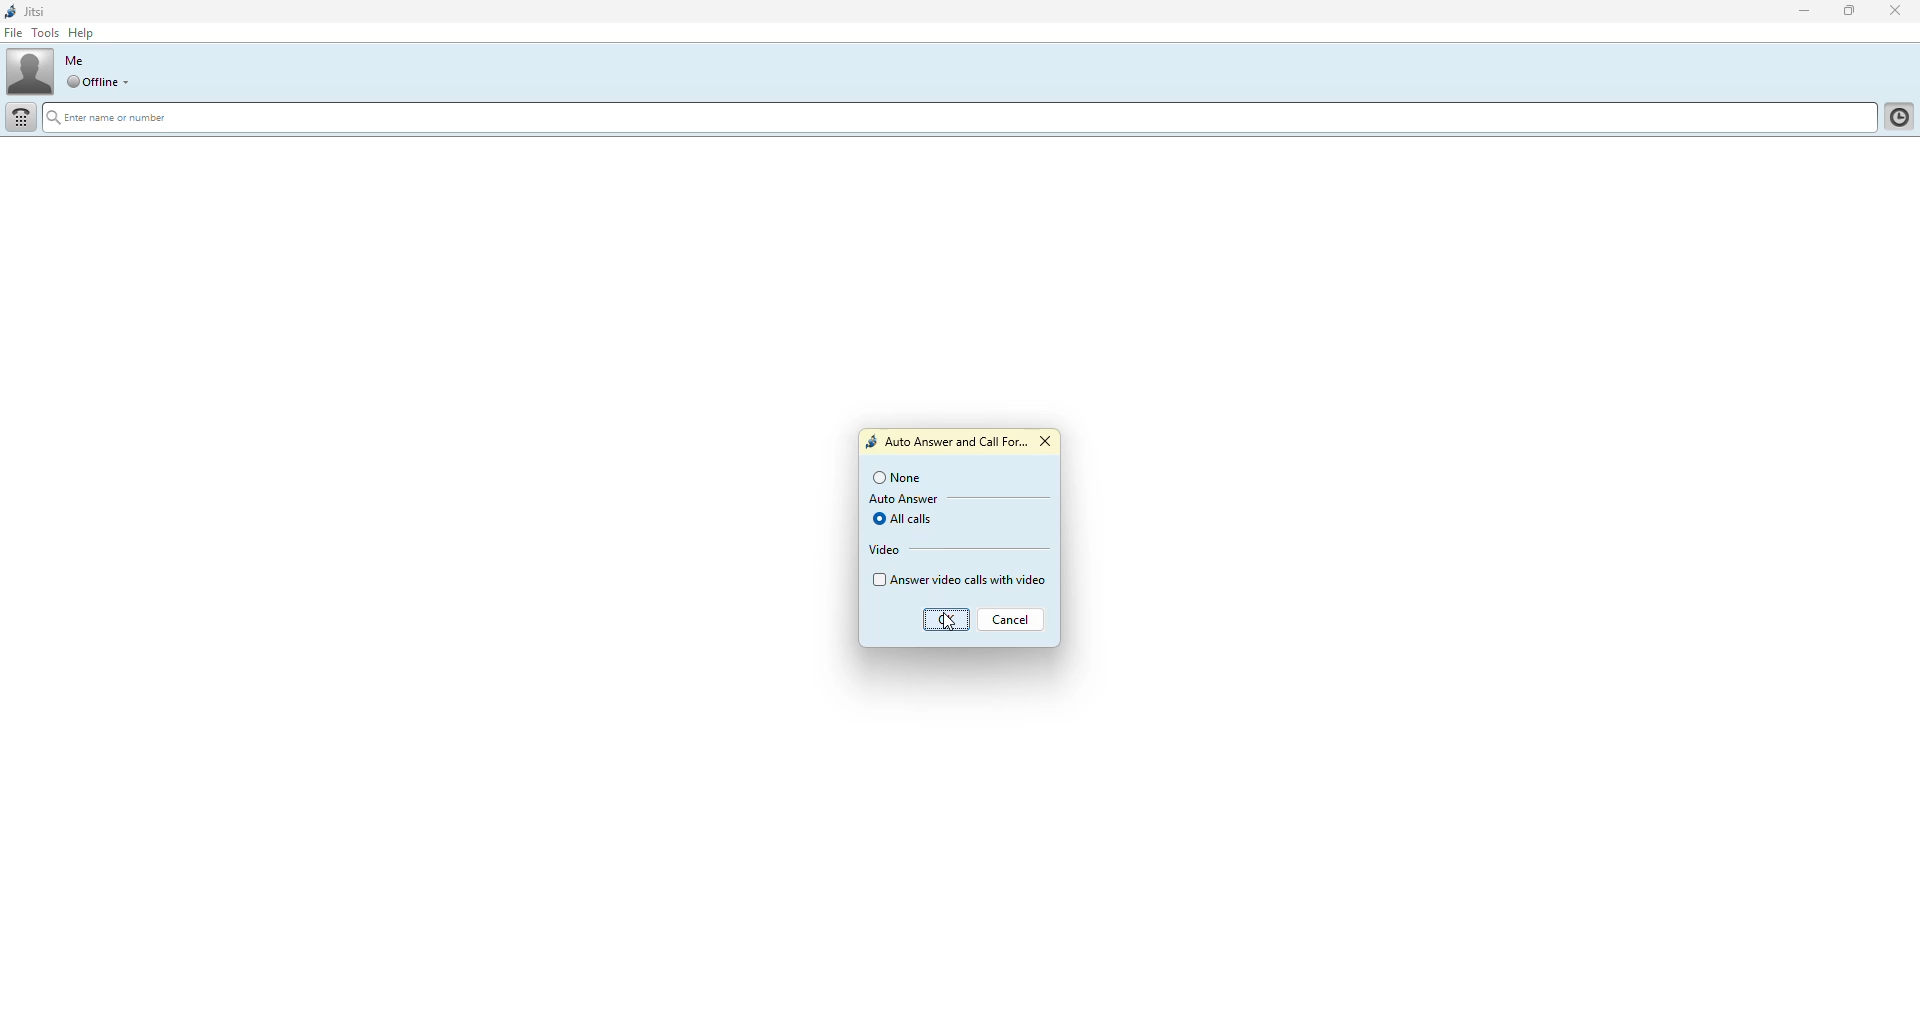  What do you see at coordinates (131, 82) in the screenshot?
I see `drop down` at bounding box center [131, 82].